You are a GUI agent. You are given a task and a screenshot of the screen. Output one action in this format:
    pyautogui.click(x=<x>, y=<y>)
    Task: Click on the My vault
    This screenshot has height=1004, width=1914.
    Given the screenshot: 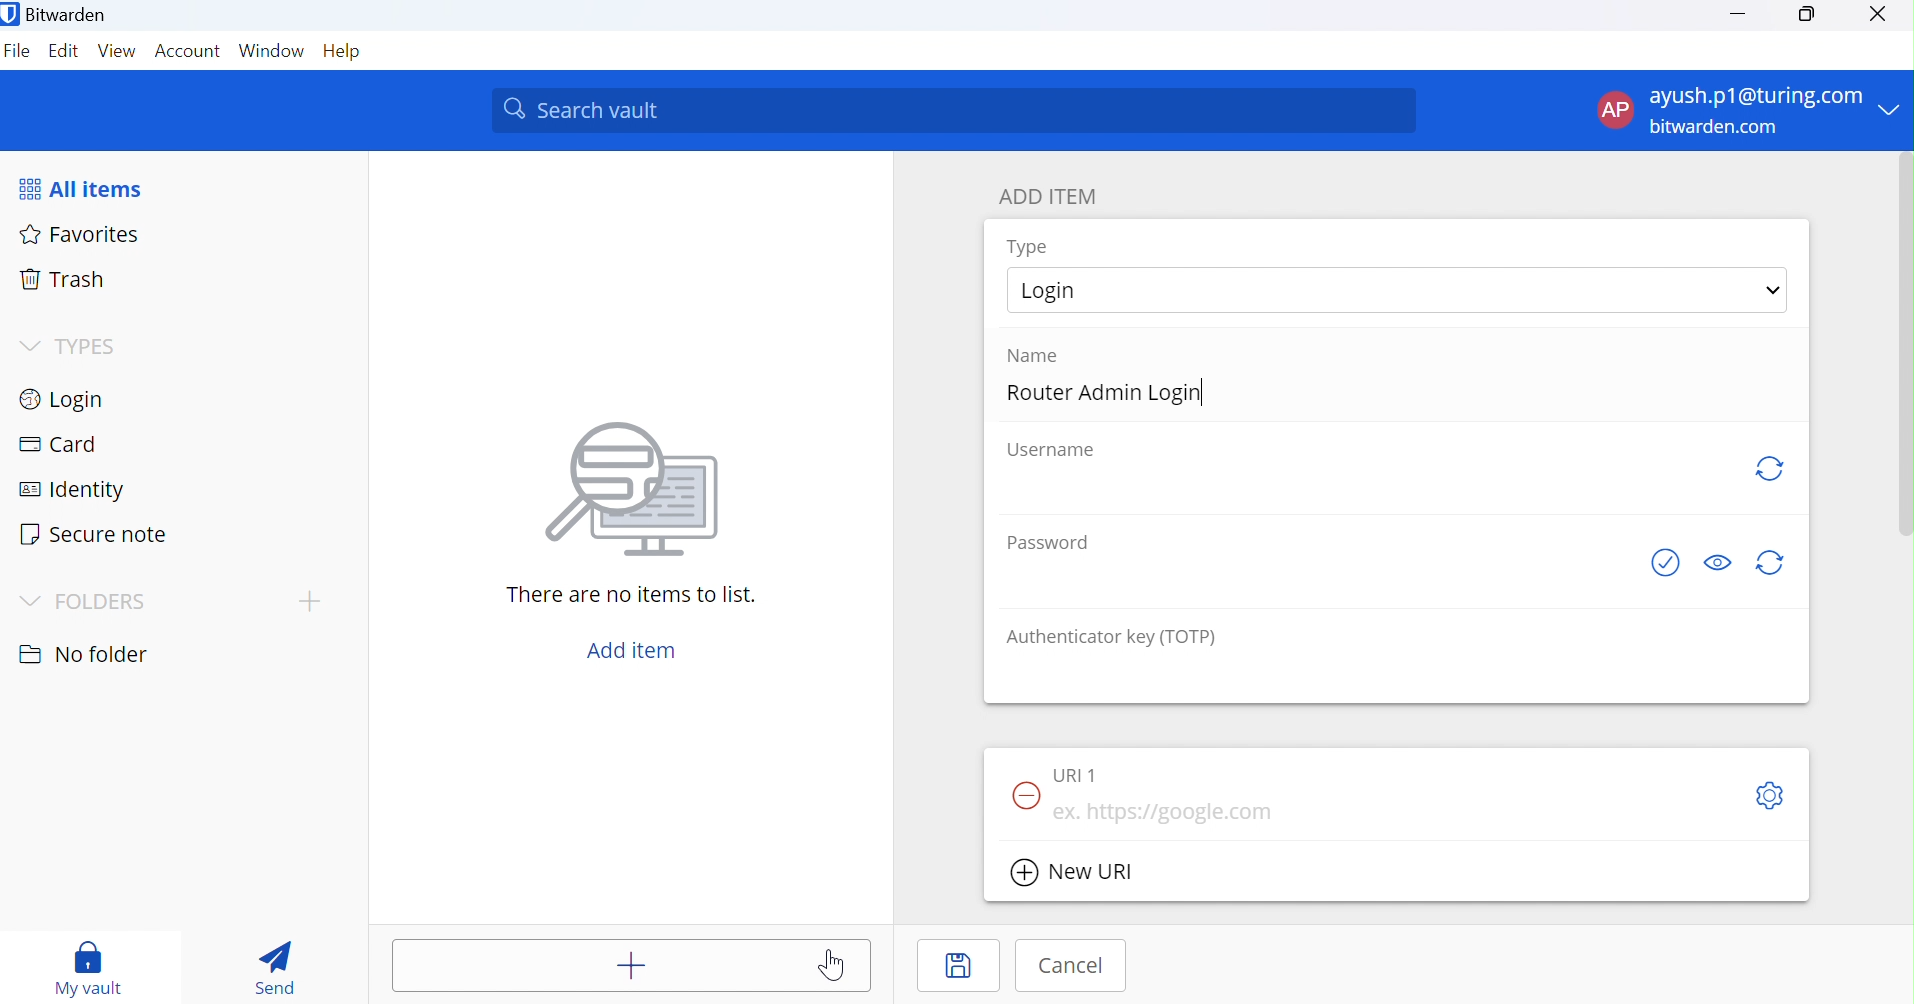 What is the action you would take?
    pyautogui.click(x=89, y=962)
    